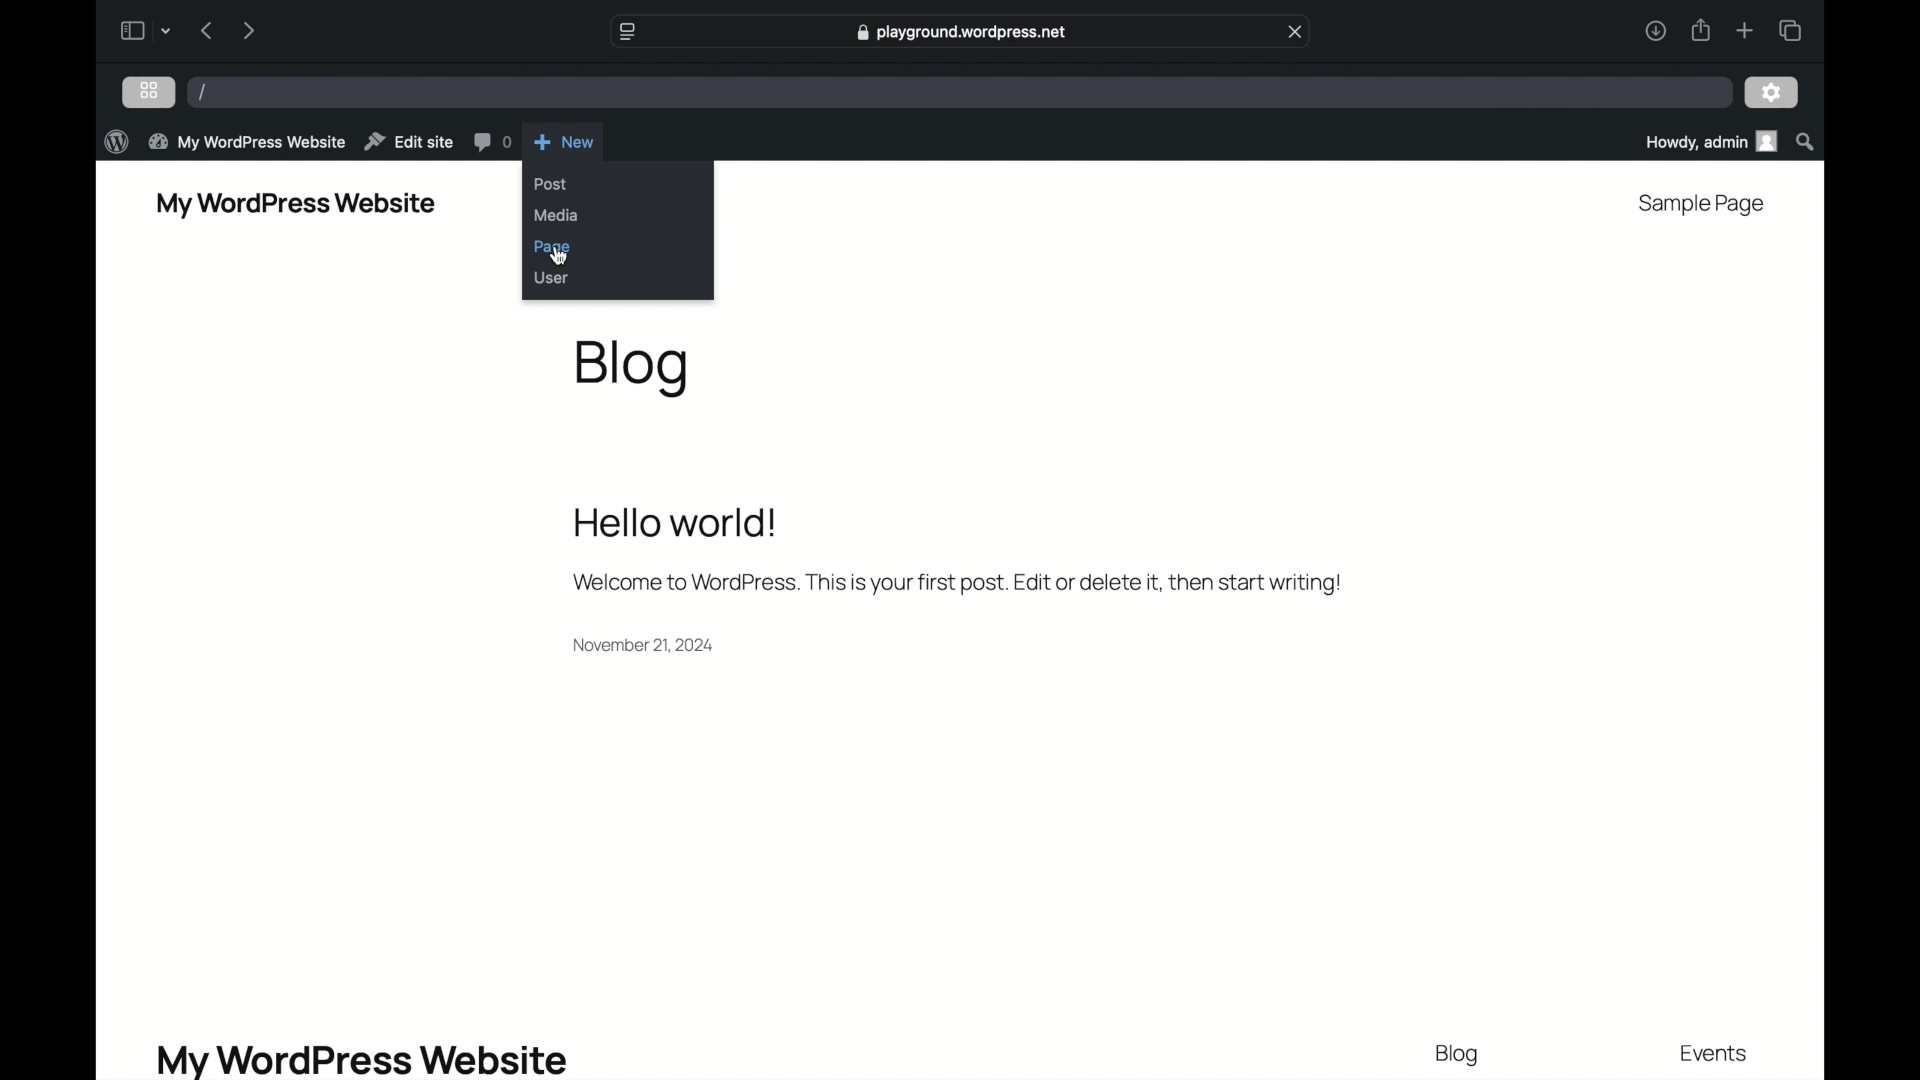  What do you see at coordinates (551, 185) in the screenshot?
I see `post` at bounding box center [551, 185].